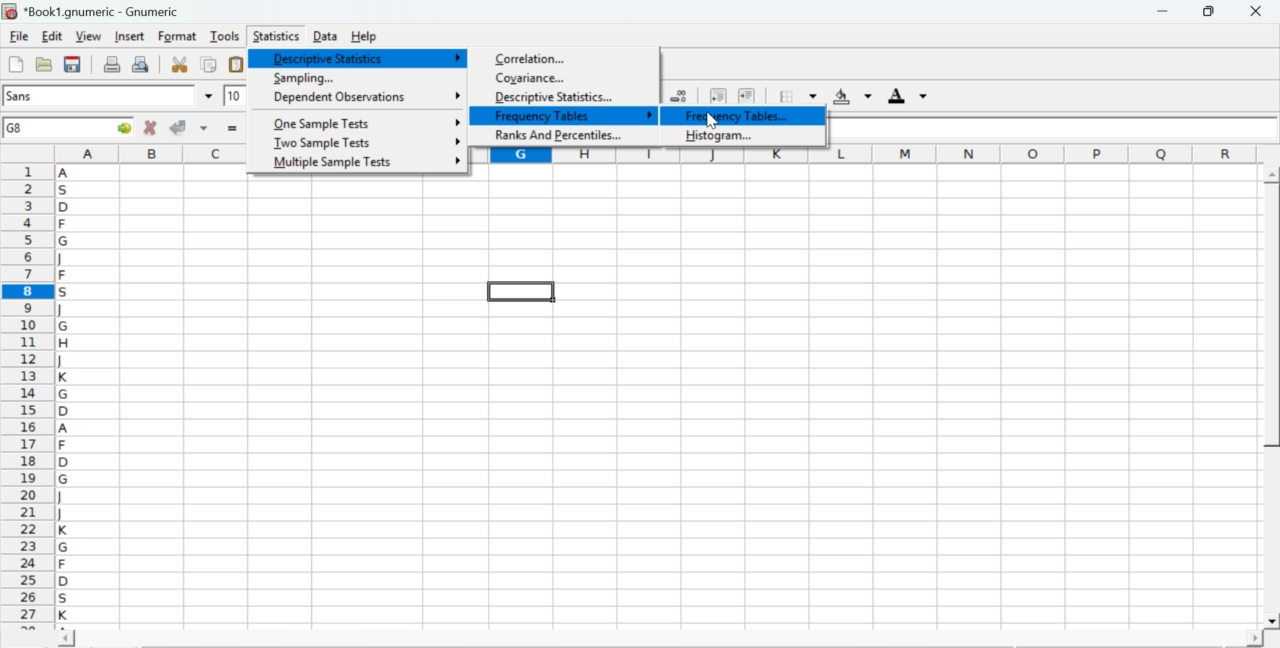 The height and width of the screenshot is (648, 1280). What do you see at coordinates (303, 78) in the screenshot?
I see `sampling...` at bounding box center [303, 78].